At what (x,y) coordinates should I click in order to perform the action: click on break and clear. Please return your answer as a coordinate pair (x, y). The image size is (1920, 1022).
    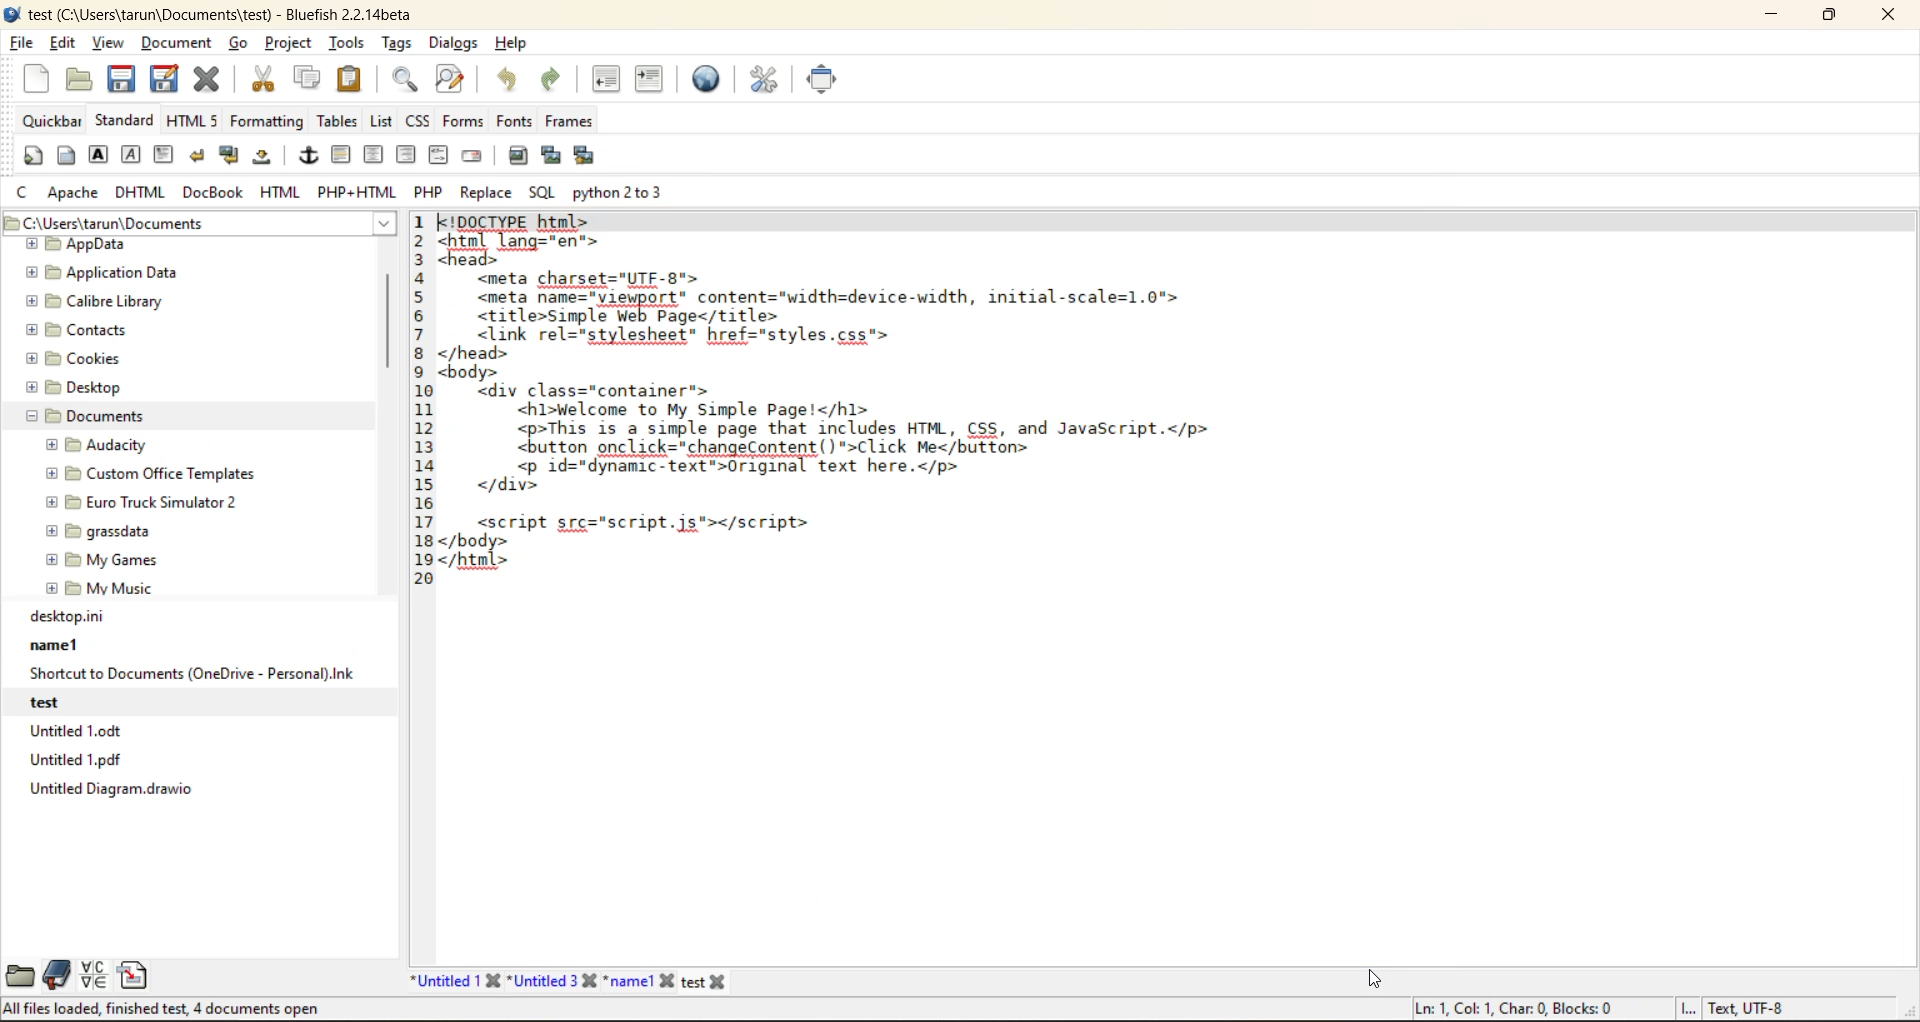
    Looking at the image, I should click on (231, 157).